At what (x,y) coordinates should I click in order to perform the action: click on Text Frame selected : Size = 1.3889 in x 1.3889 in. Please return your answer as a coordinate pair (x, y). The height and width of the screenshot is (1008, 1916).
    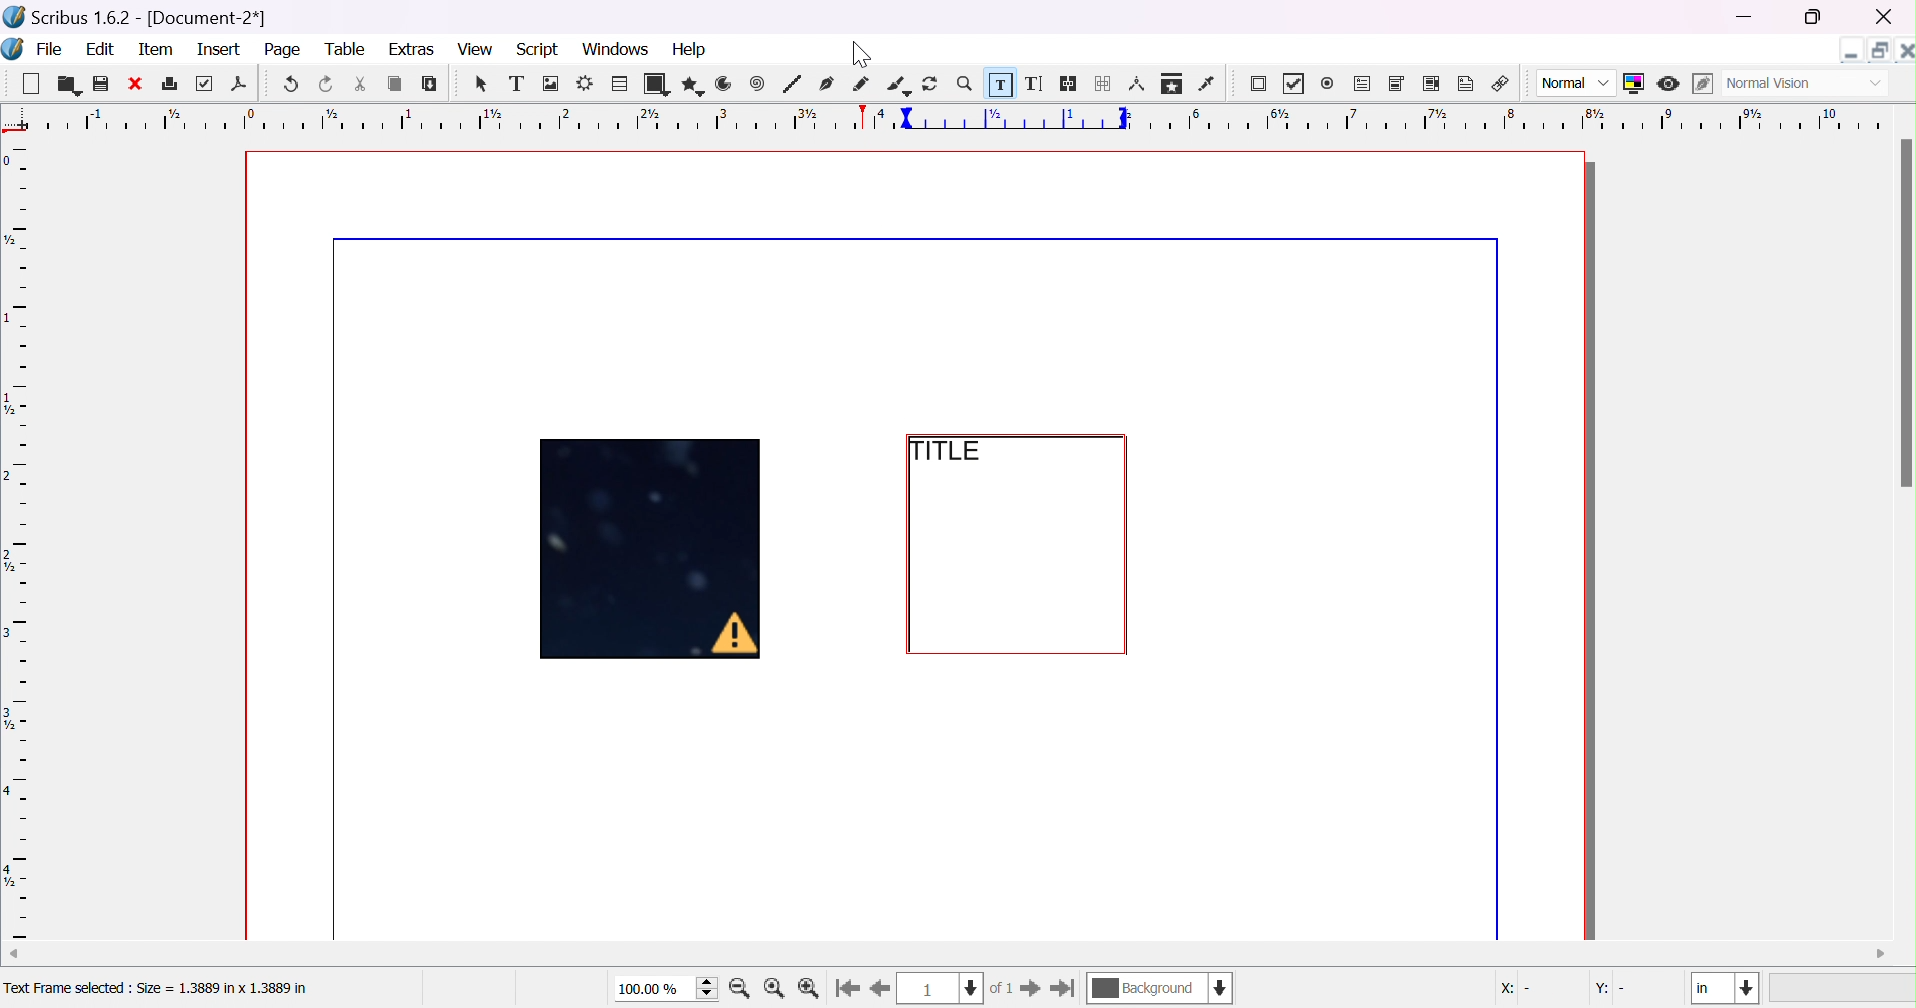
    Looking at the image, I should click on (157, 989).